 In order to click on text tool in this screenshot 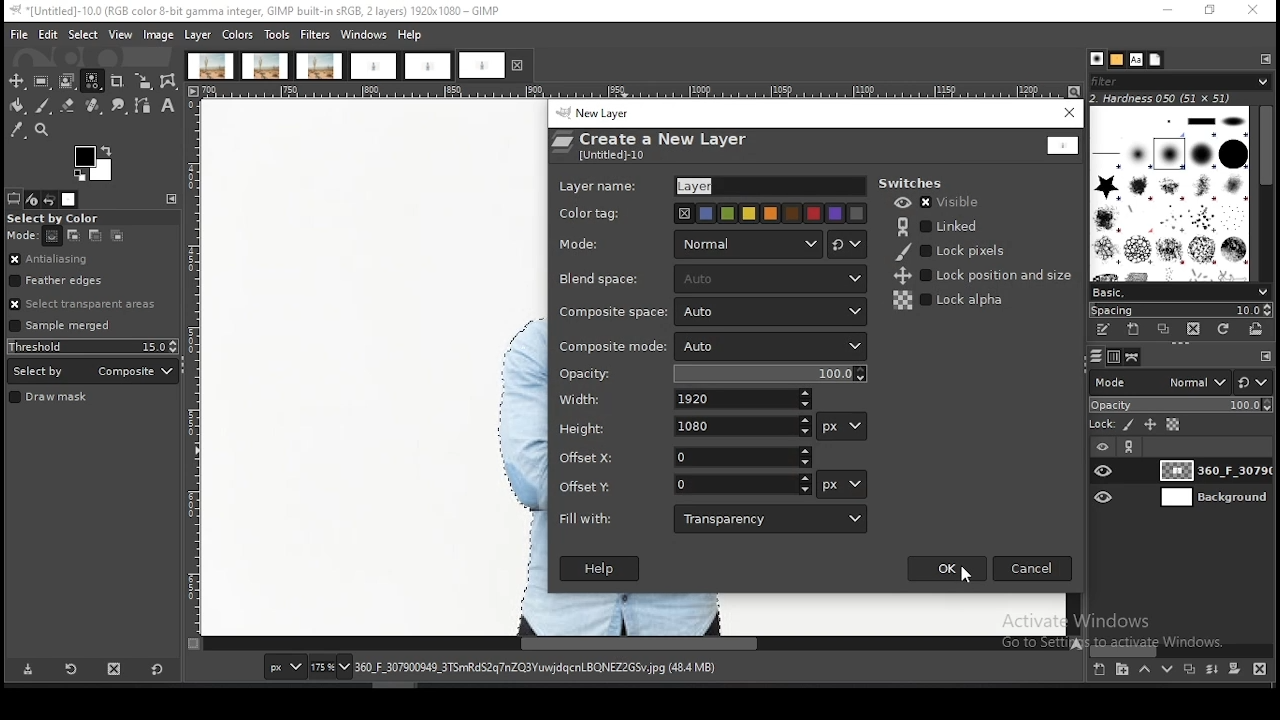, I will do `click(168, 106)`.